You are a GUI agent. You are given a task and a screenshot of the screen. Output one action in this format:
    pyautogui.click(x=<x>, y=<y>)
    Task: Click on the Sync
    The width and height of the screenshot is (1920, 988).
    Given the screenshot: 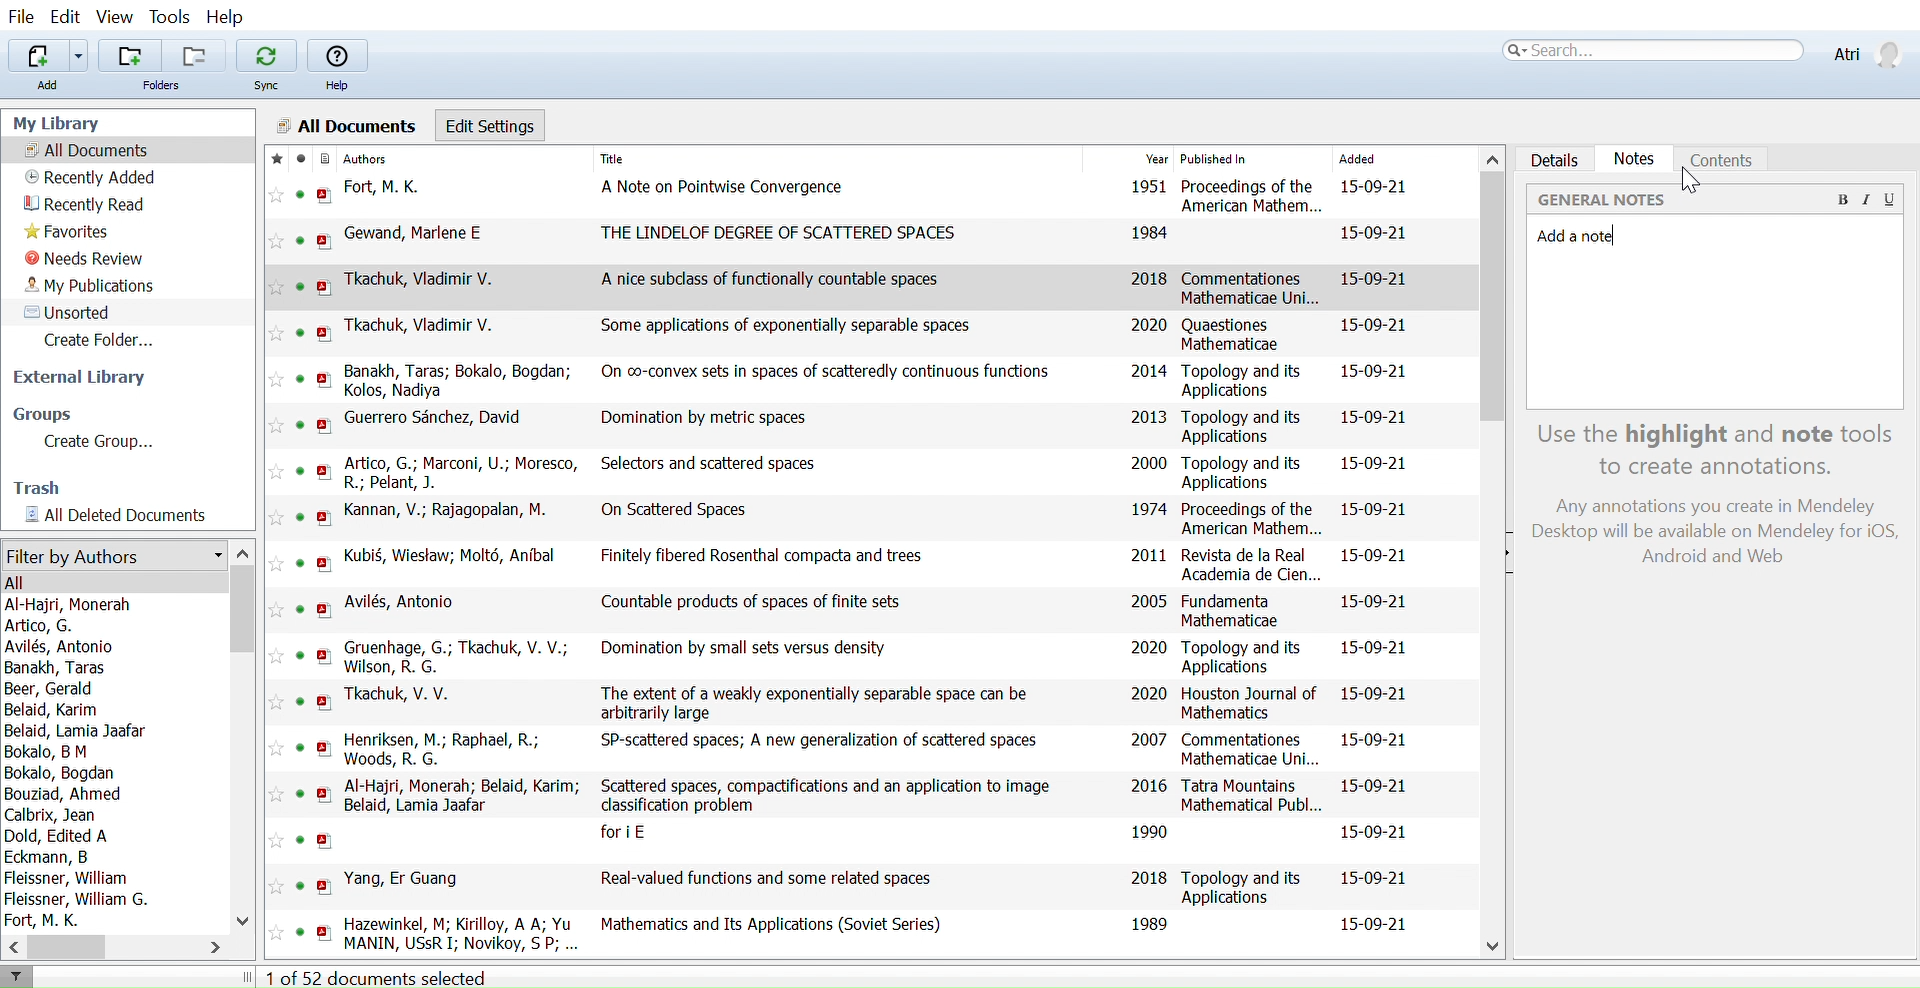 What is the action you would take?
    pyautogui.click(x=266, y=55)
    